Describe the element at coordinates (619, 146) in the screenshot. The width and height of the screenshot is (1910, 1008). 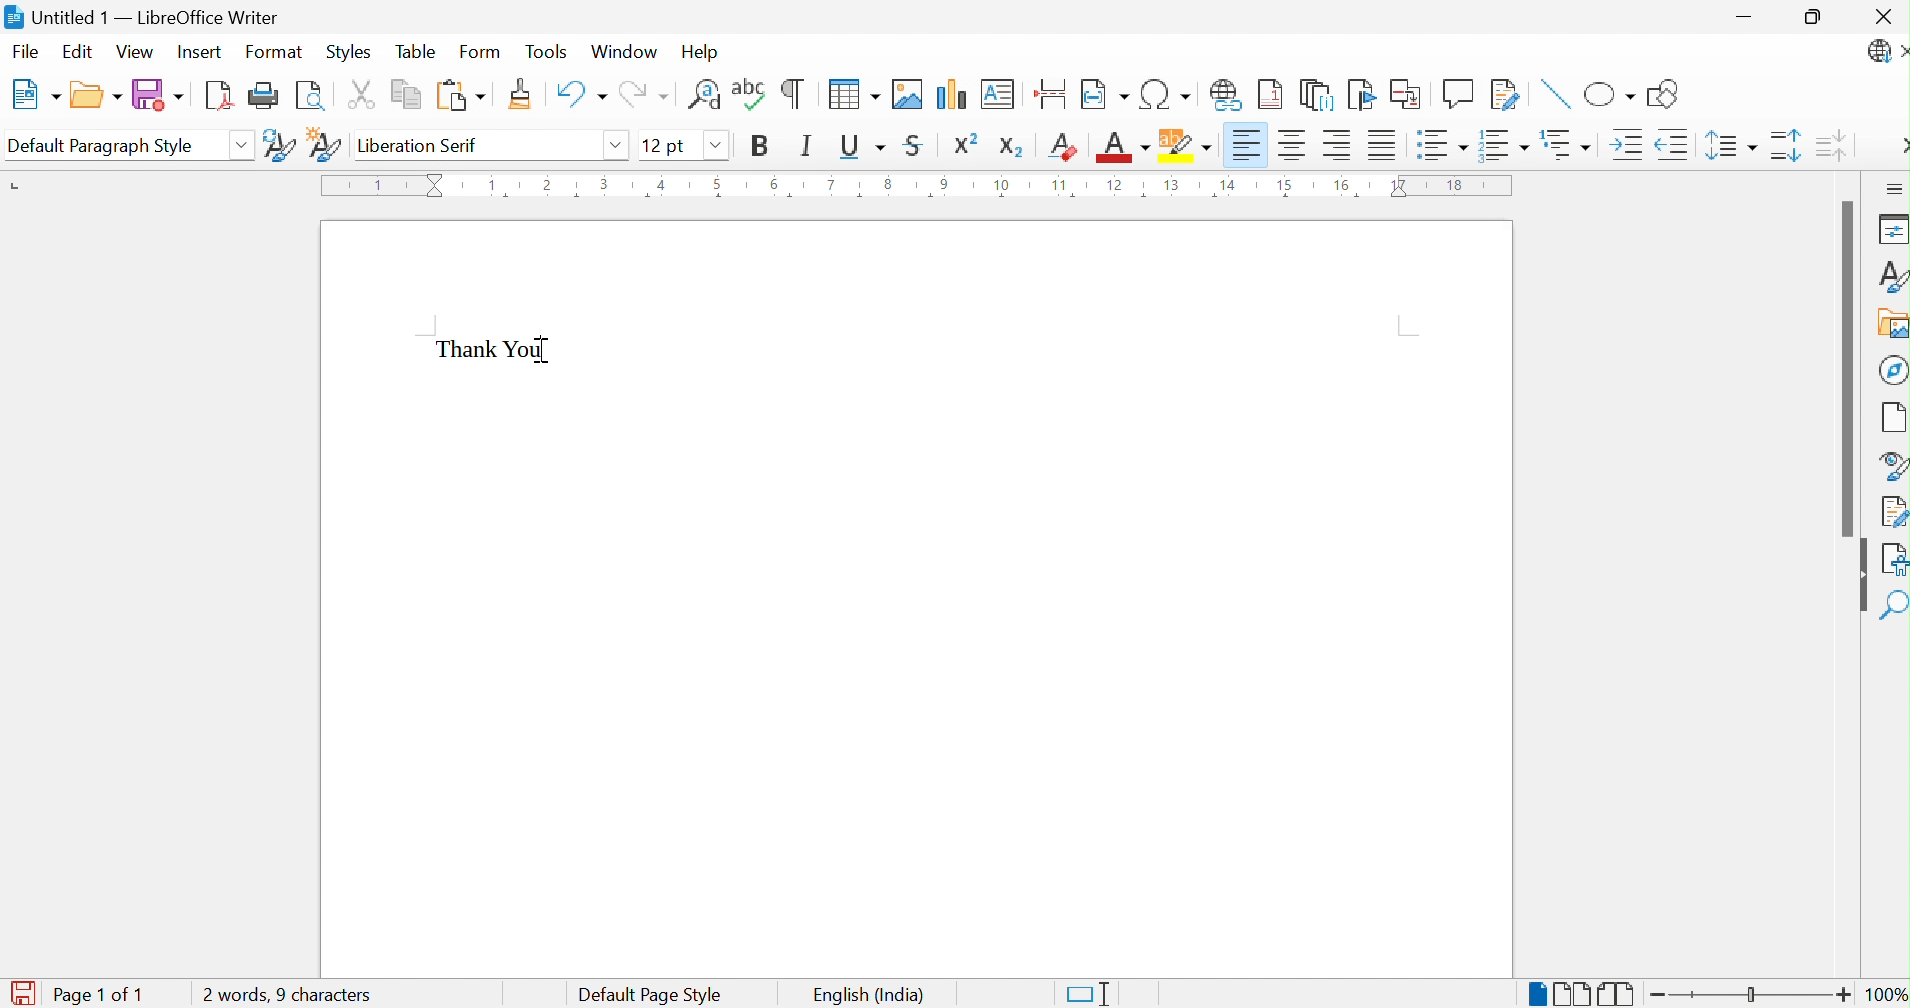
I see `Drop Down` at that location.